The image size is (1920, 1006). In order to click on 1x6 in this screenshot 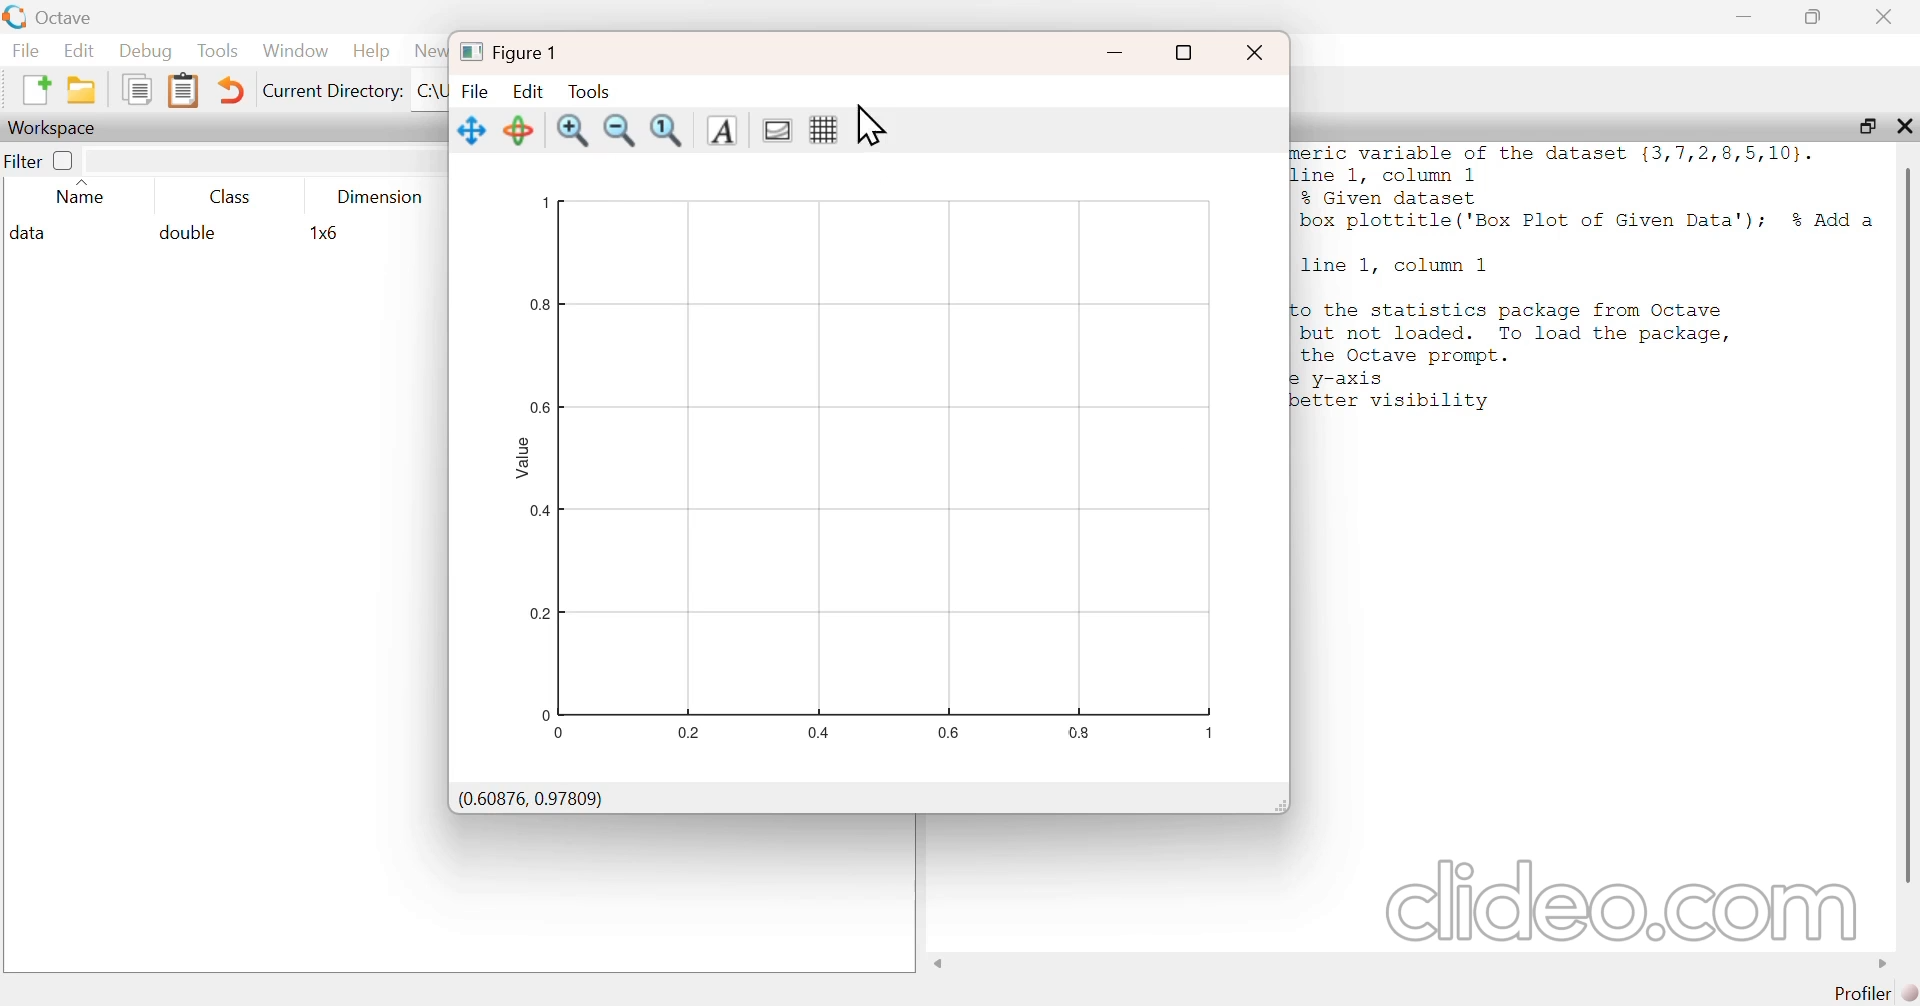, I will do `click(329, 233)`.